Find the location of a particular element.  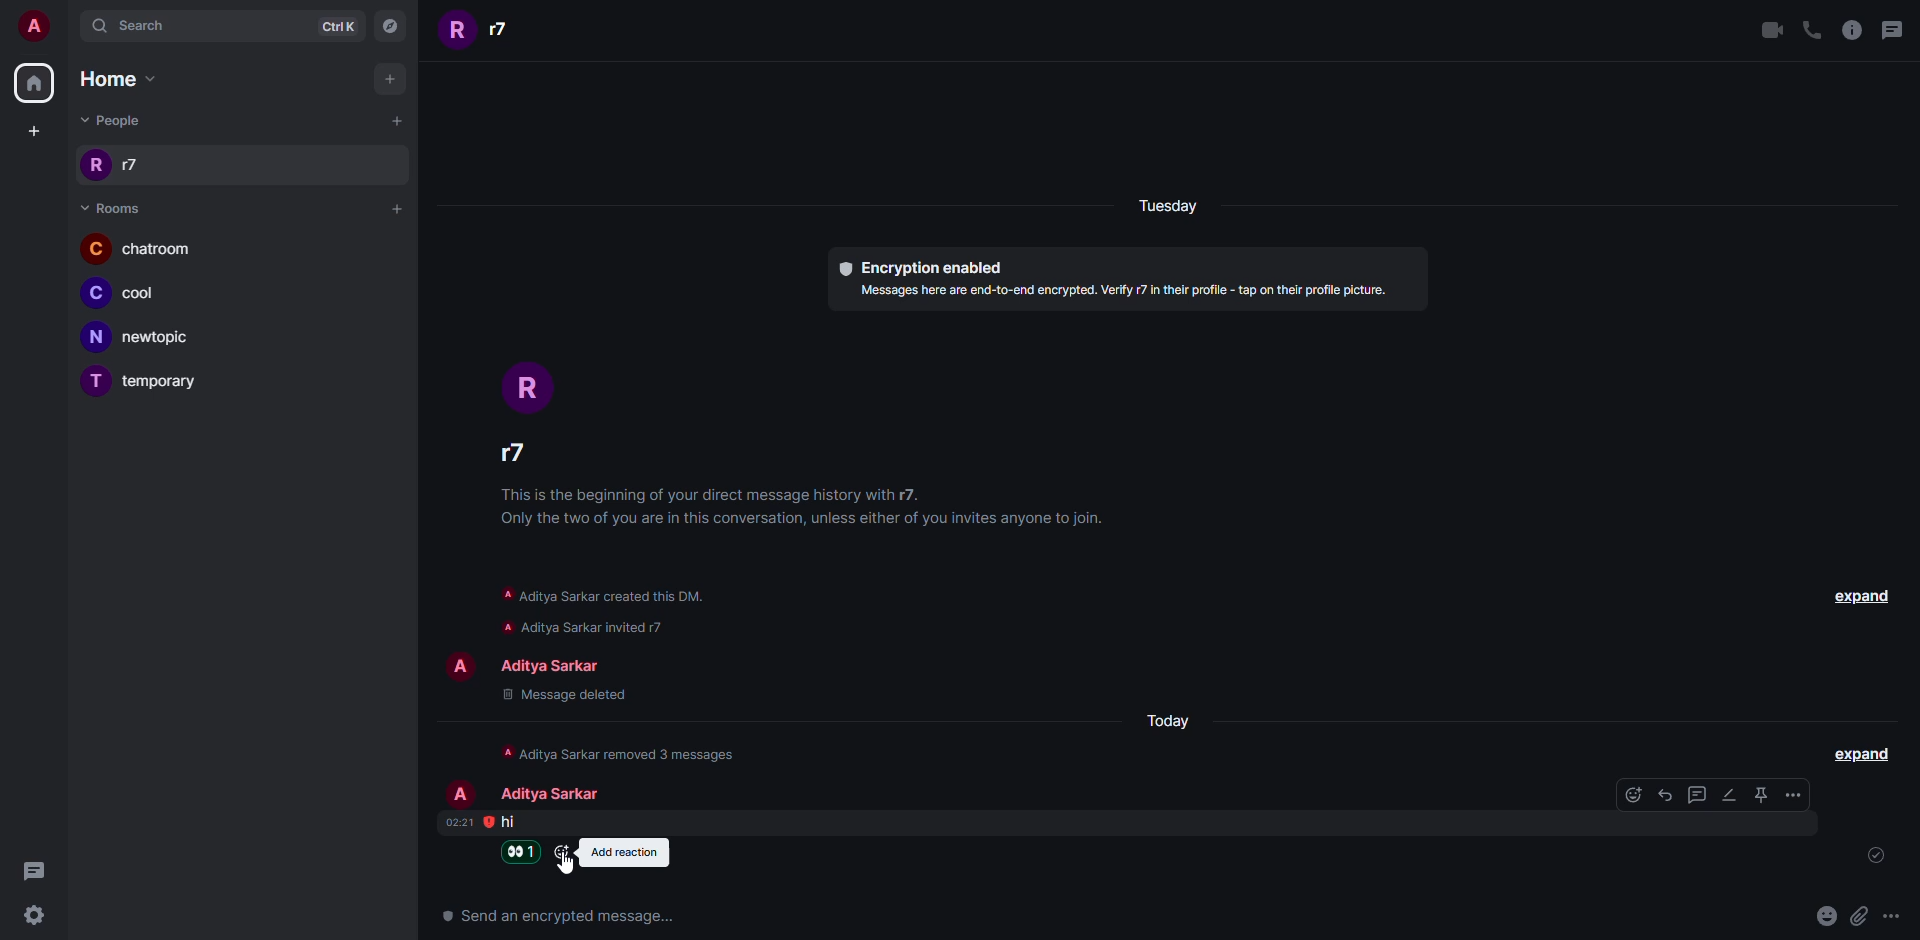

people is located at coordinates (482, 33).